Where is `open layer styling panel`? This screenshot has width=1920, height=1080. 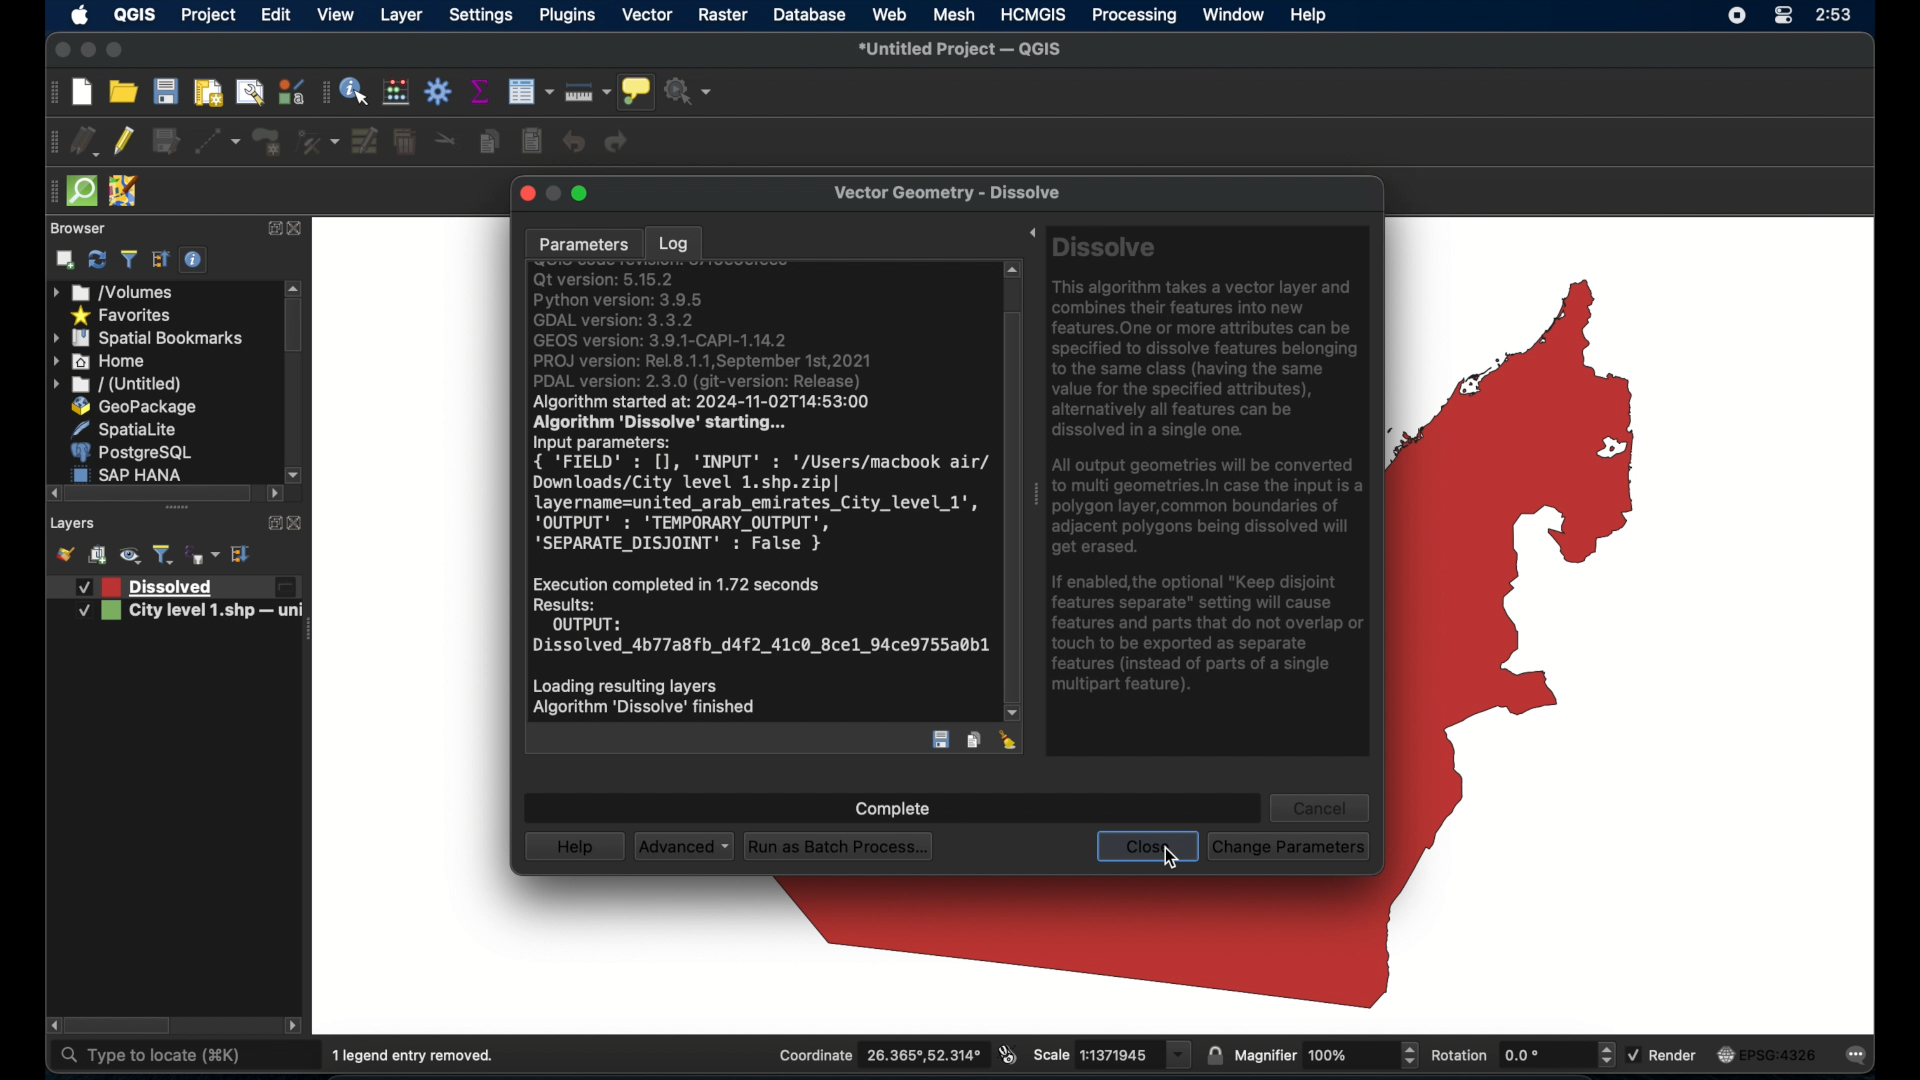
open layer styling panel is located at coordinates (65, 556).